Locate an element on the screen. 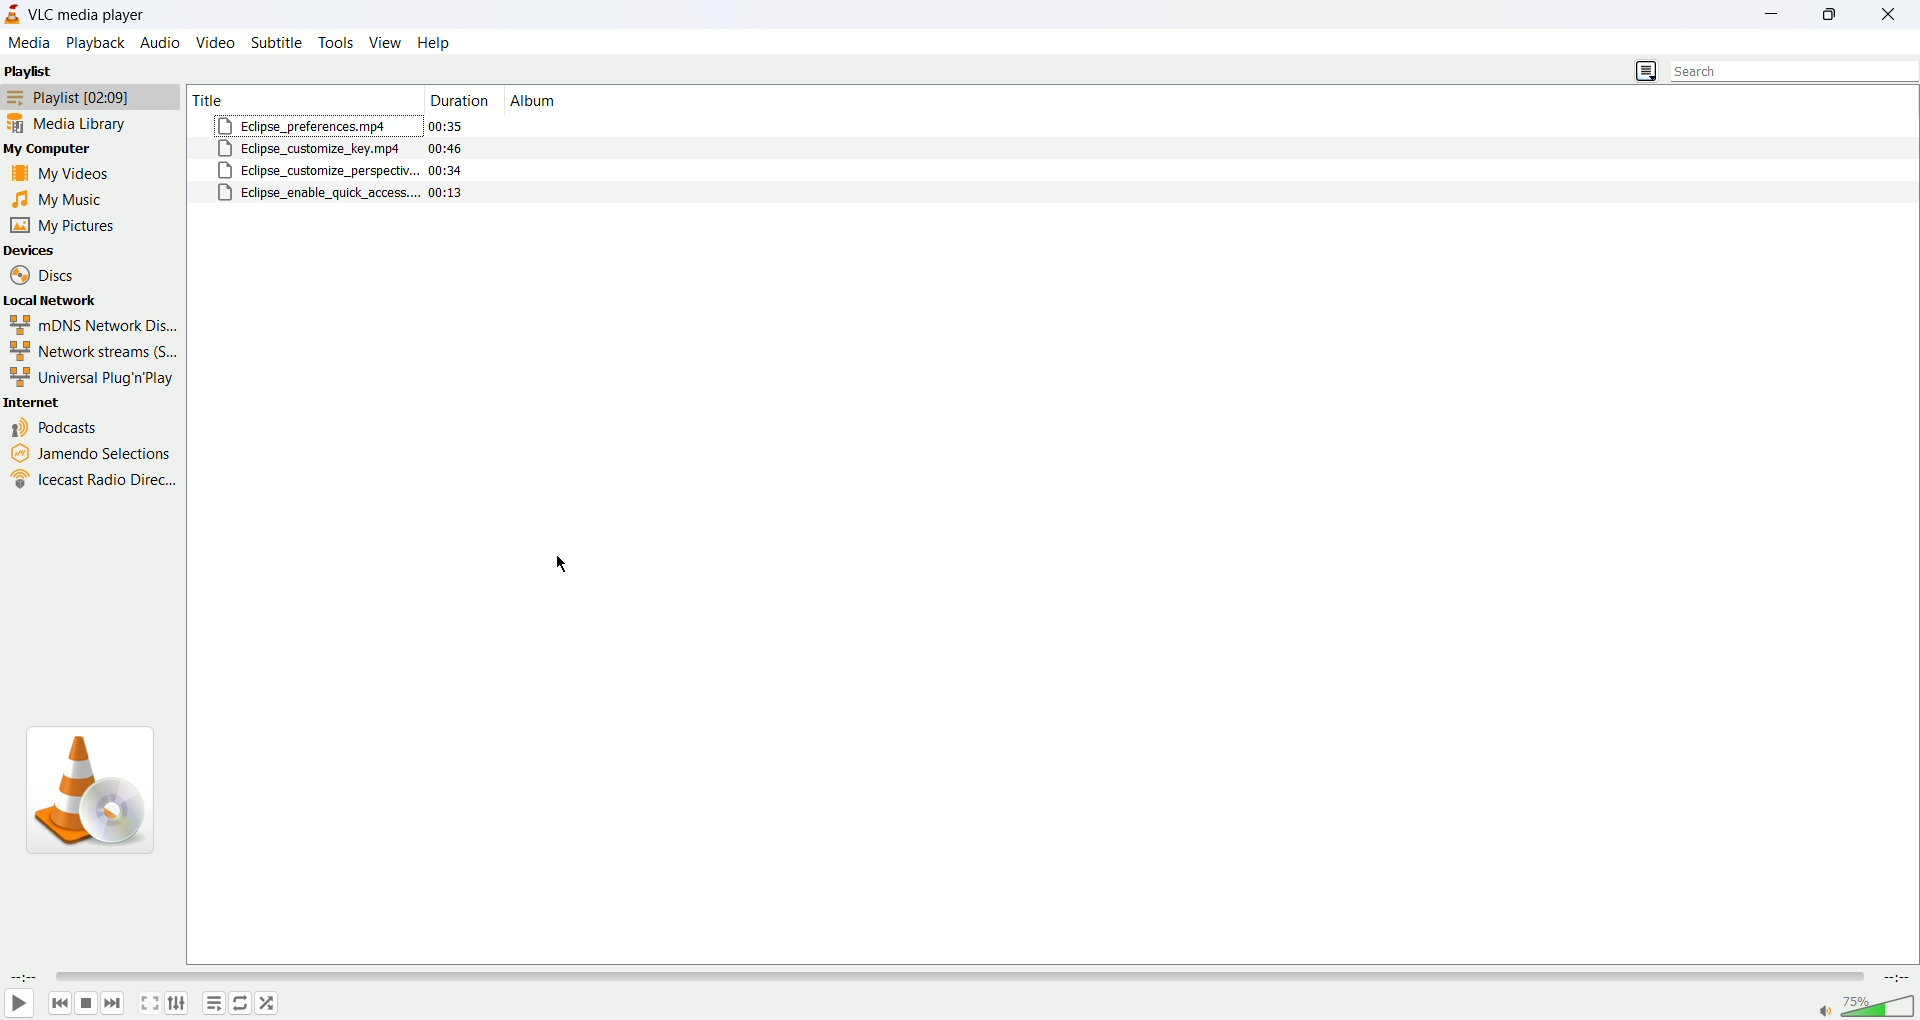 Image resolution: width=1920 pixels, height=1020 pixels. VLC media player is located at coordinates (88, 15).